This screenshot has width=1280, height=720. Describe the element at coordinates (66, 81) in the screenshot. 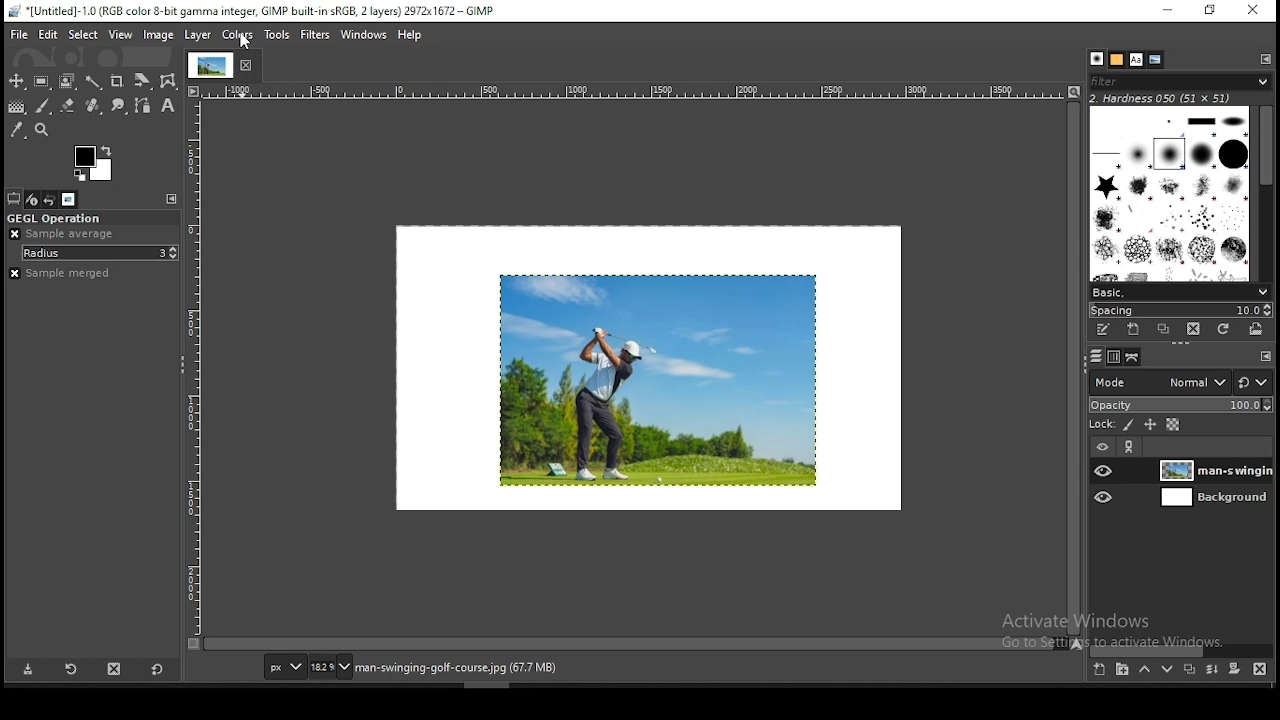

I see `foreground select tool` at that location.